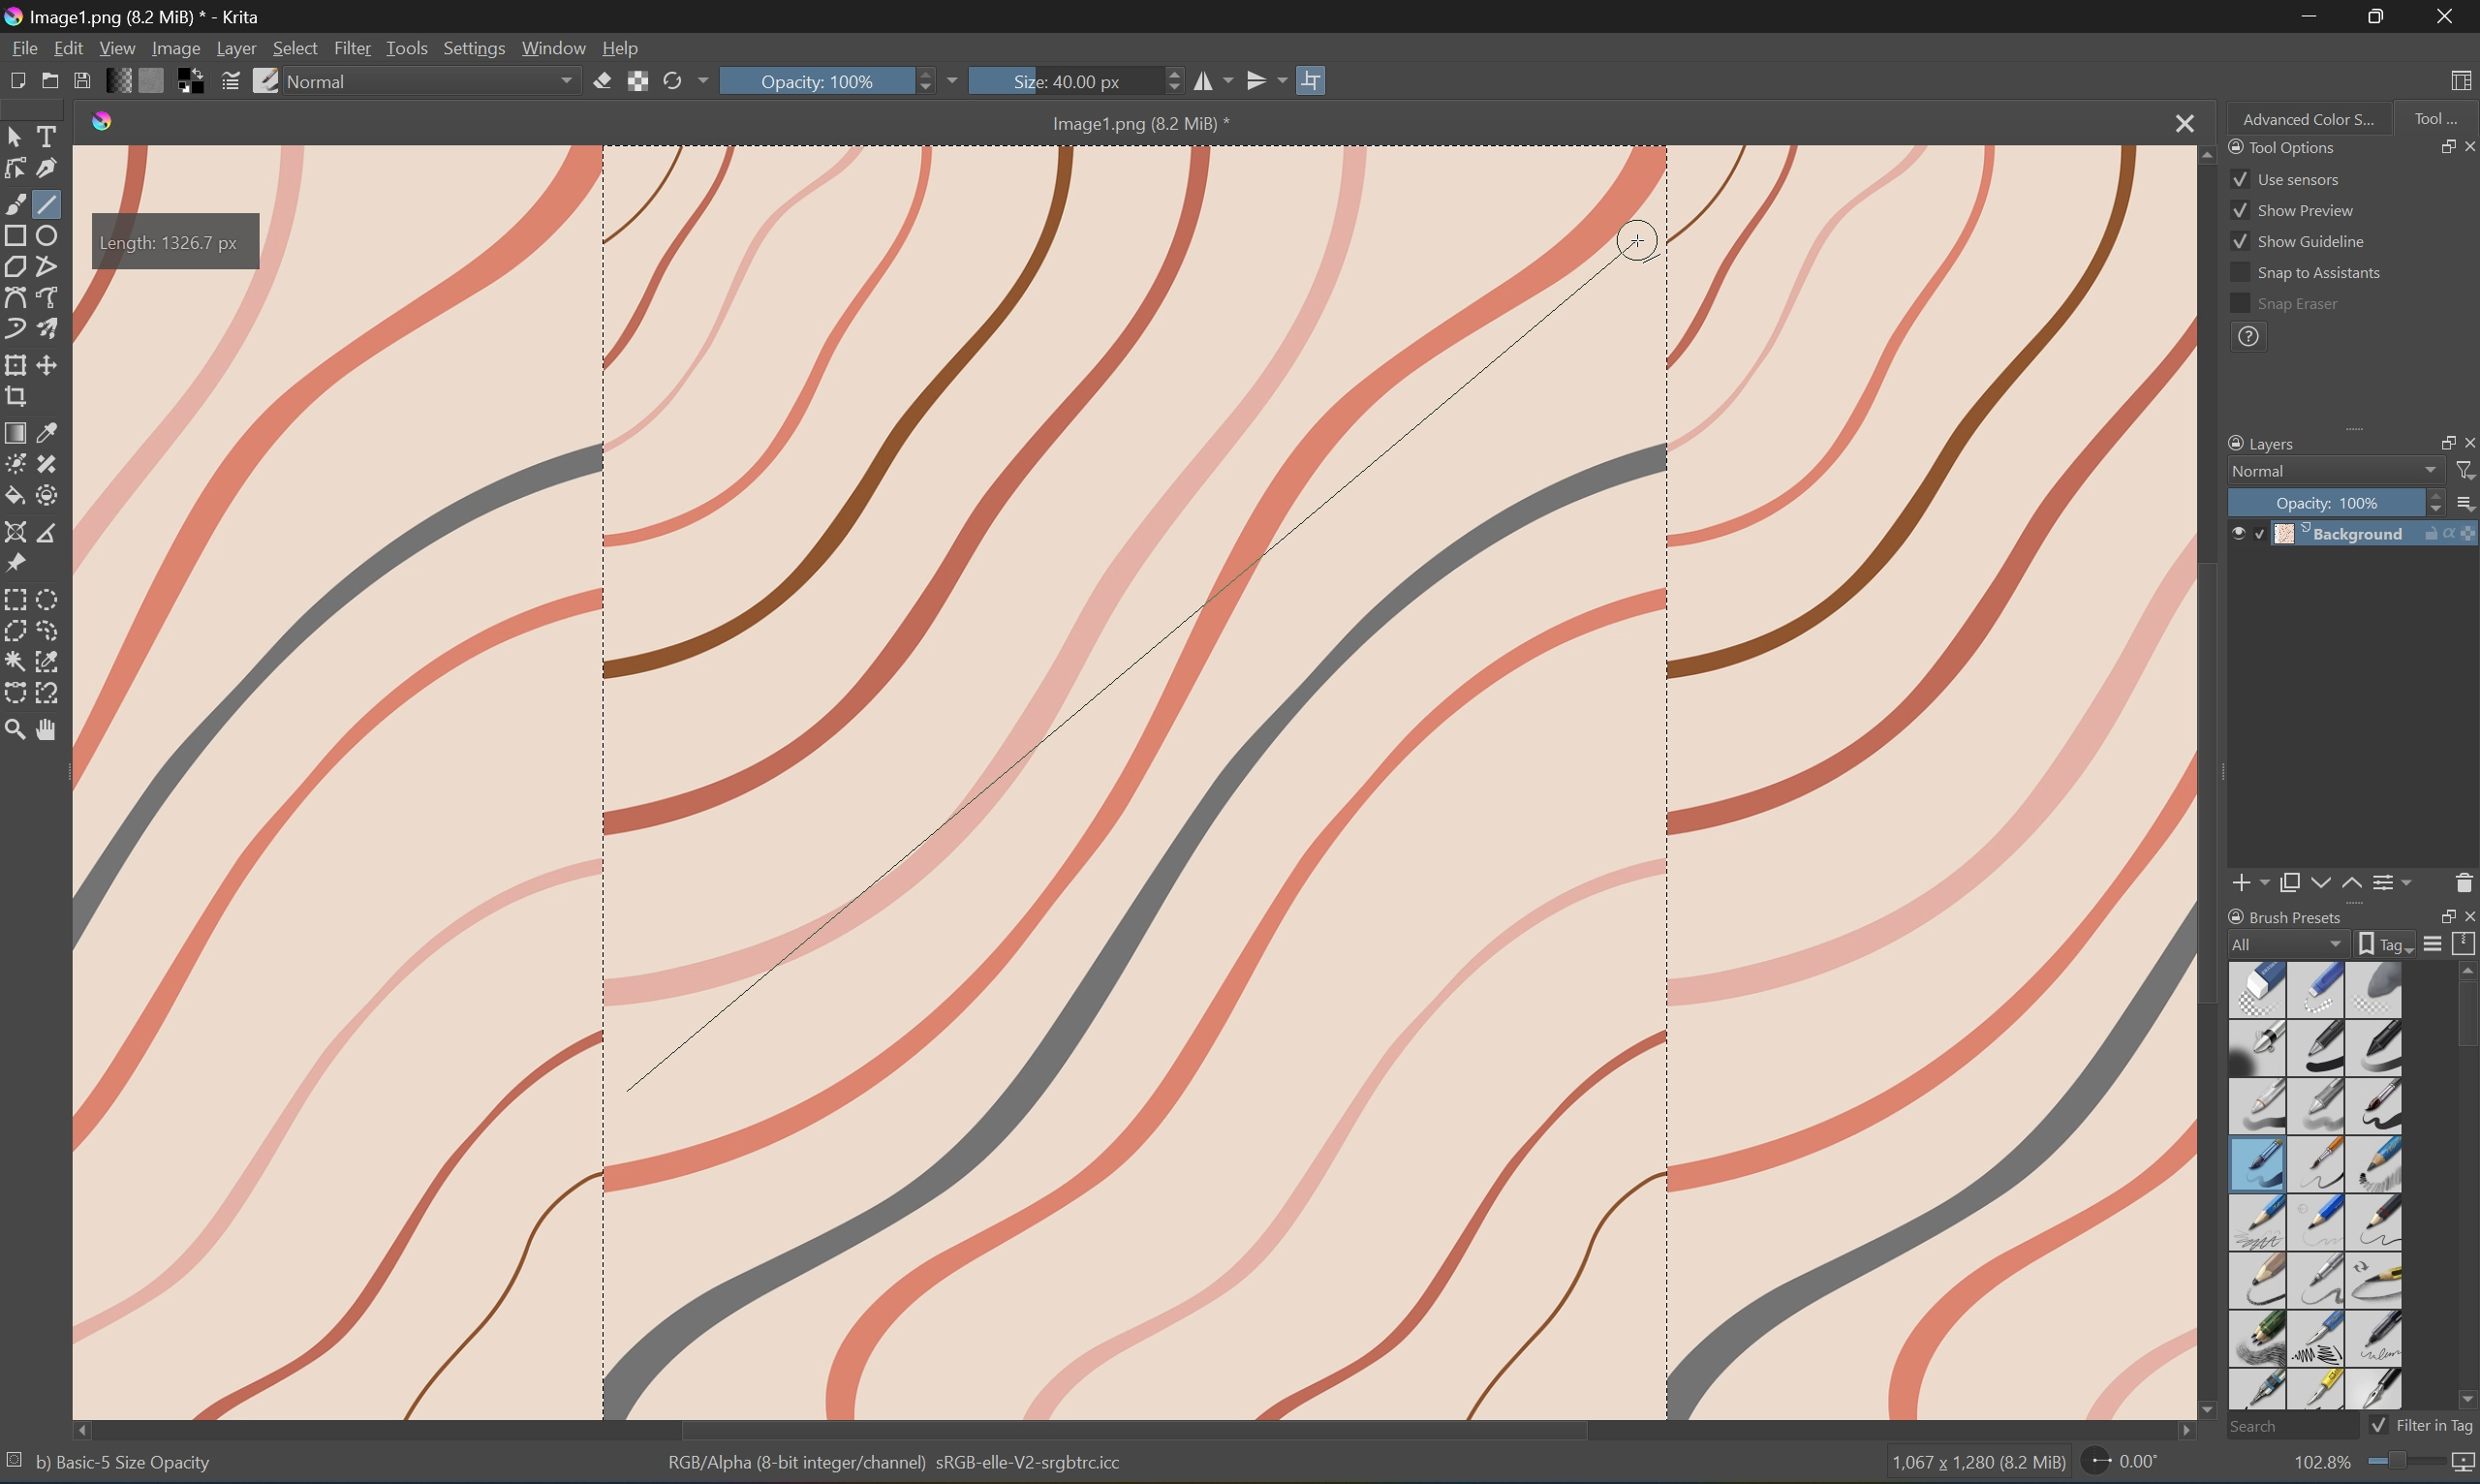  I want to click on Scroll Bar, so click(2342, 411).